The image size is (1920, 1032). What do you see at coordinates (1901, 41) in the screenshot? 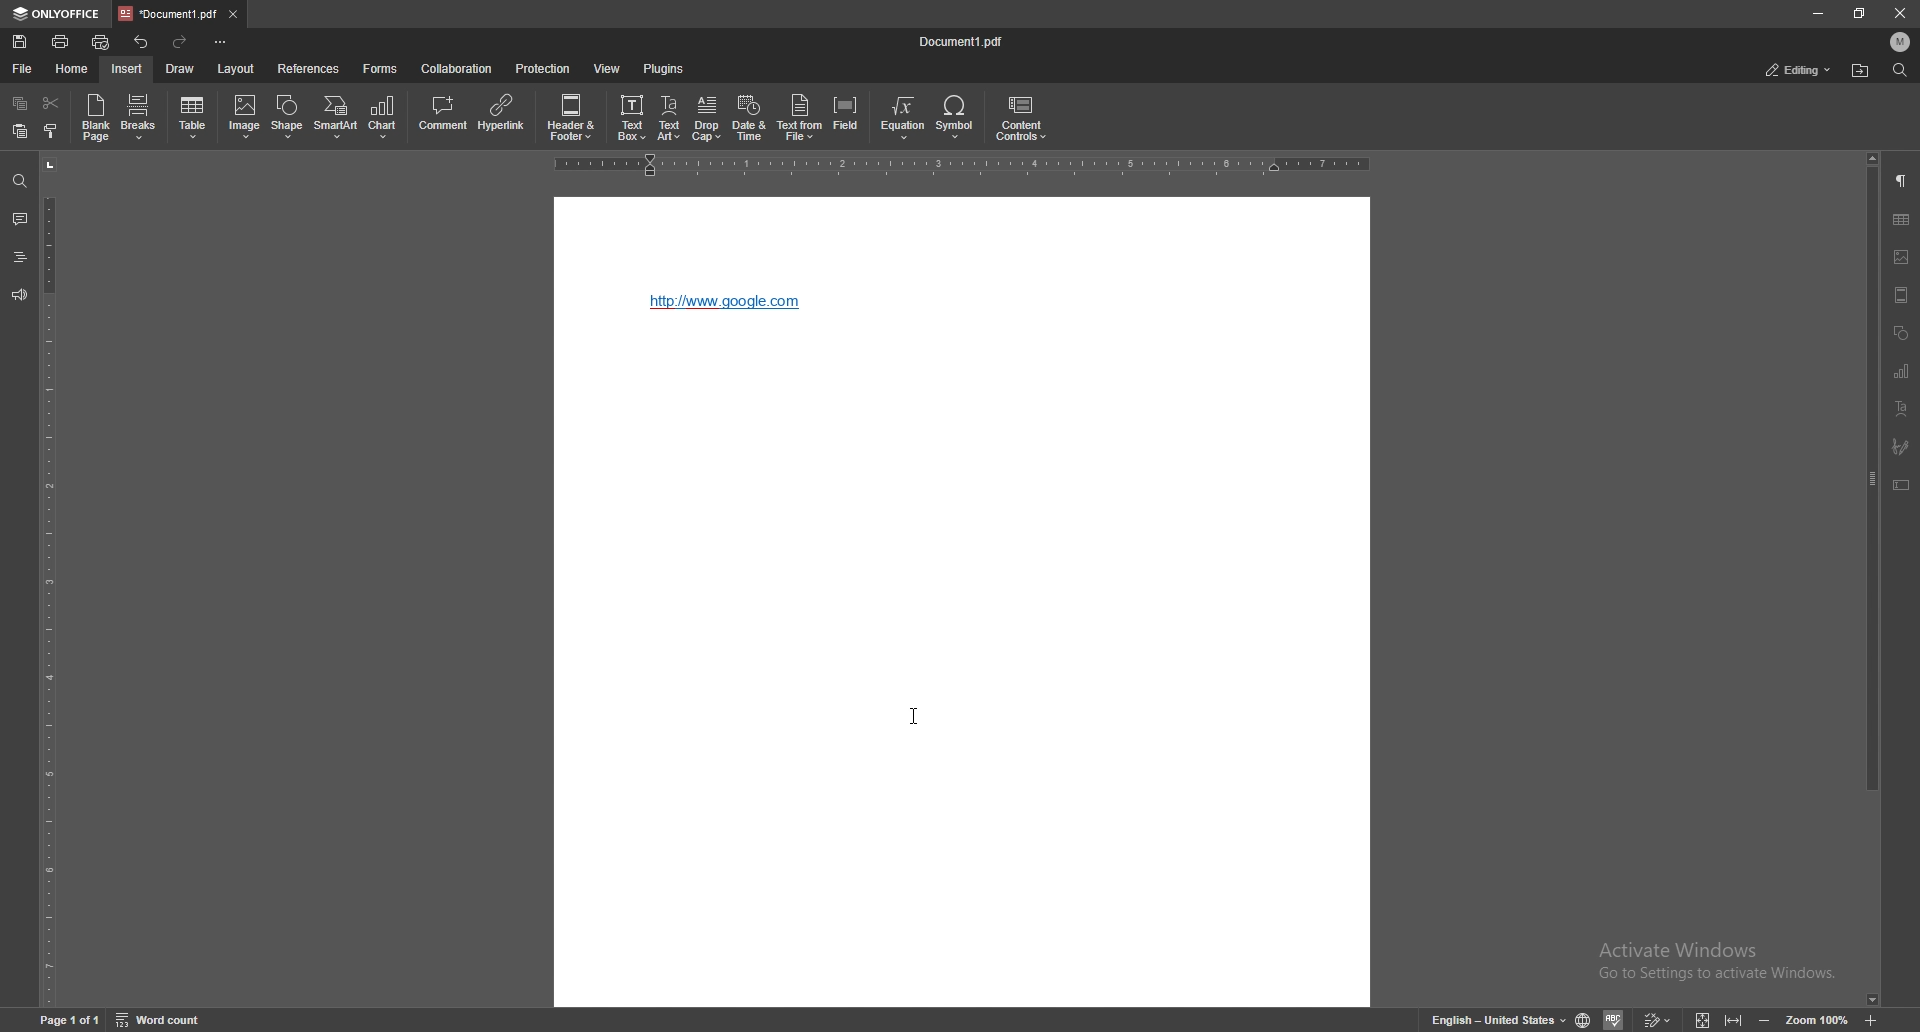
I see `profile` at bounding box center [1901, 41].